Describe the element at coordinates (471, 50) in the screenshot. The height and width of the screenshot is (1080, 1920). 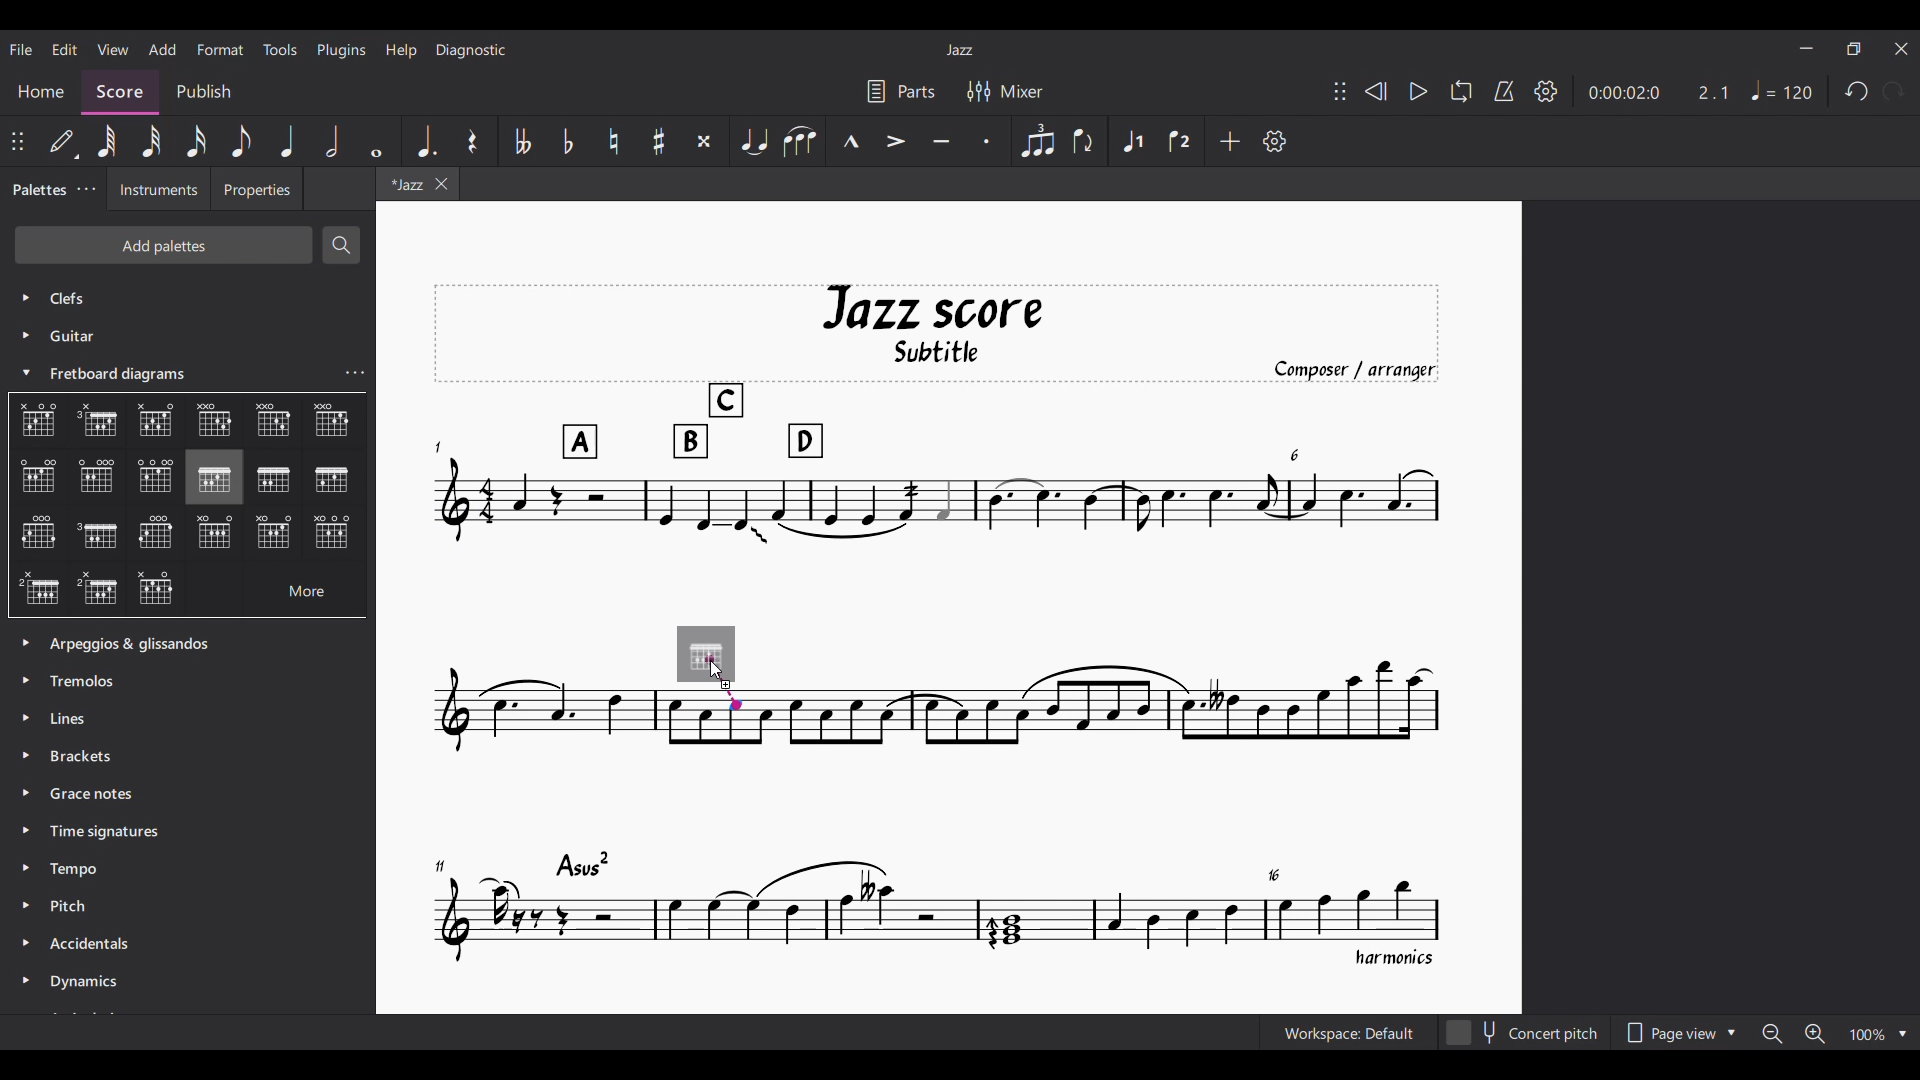
I see `Diagnostic menu` at that location.